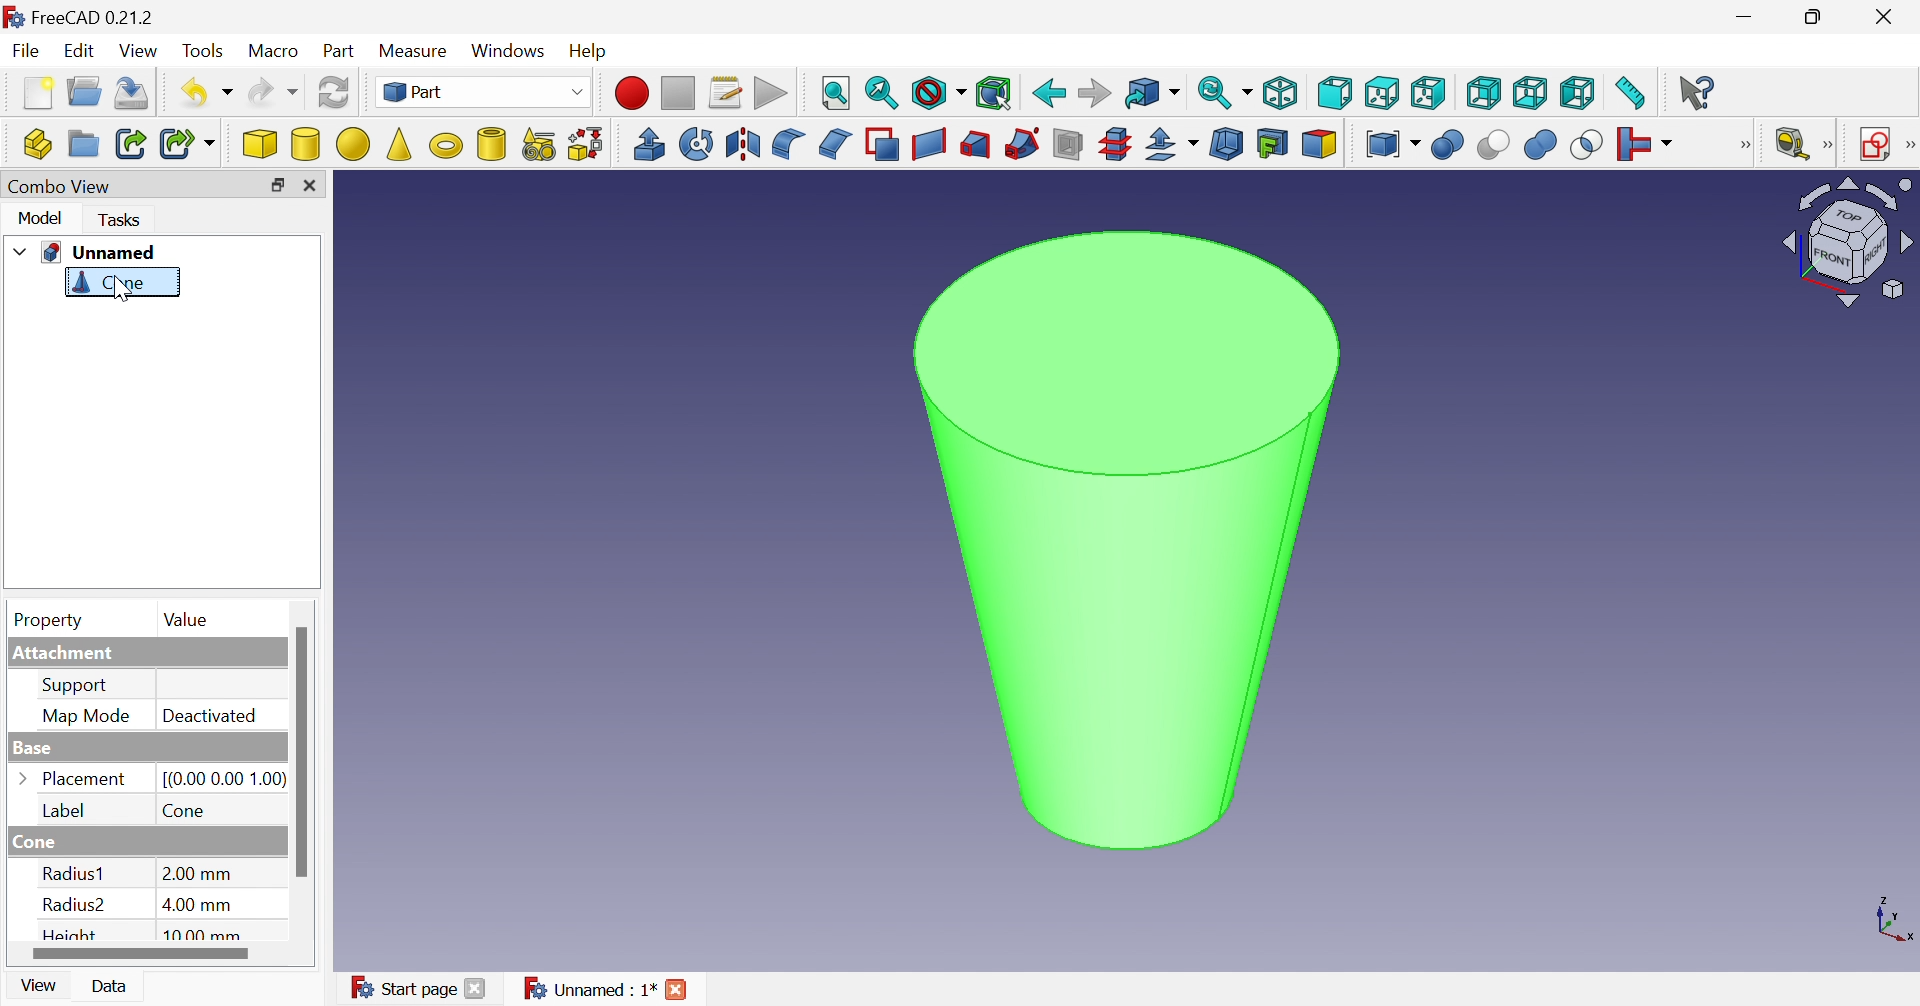 The width and height of the screenshot is (1920, 1006). Describe the element at coordinates (83, 93) in the screenshot. I see `Open` at that location.